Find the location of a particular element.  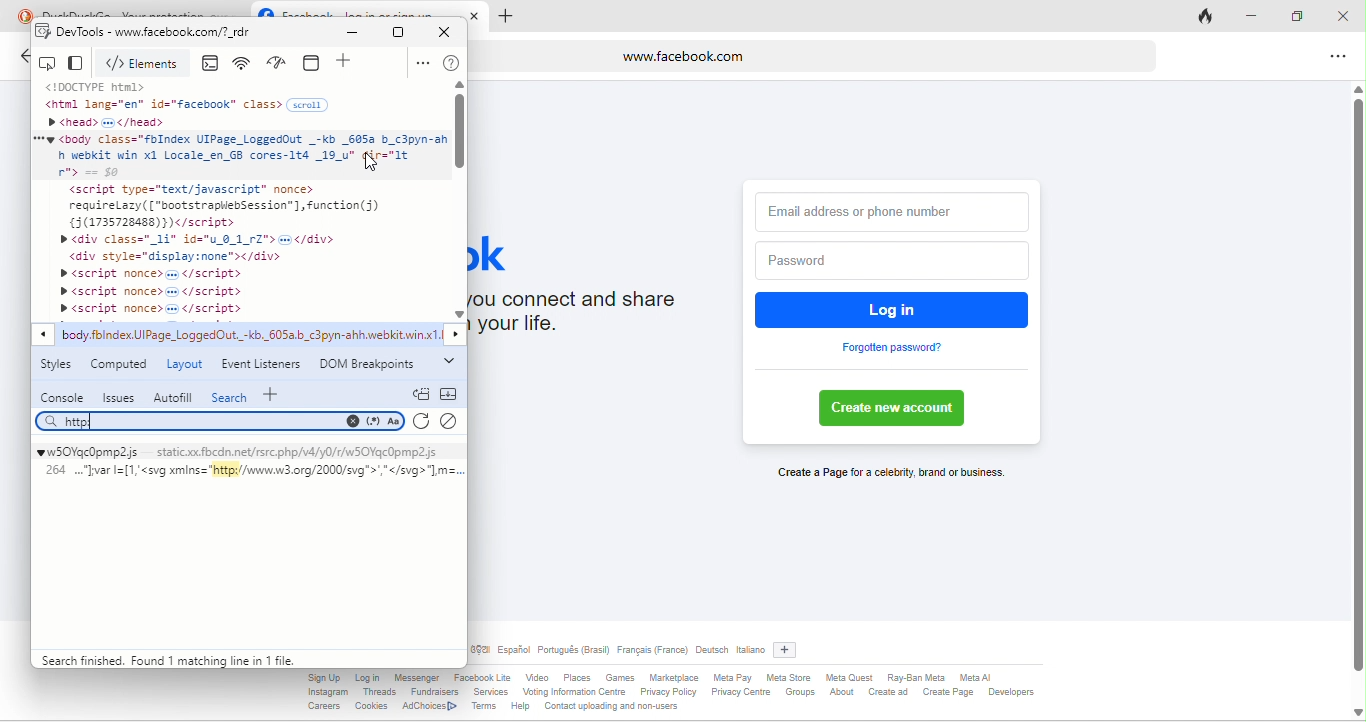

Facebook helps you connect and share
with the people in your life. is located at coordinates (593, 317).